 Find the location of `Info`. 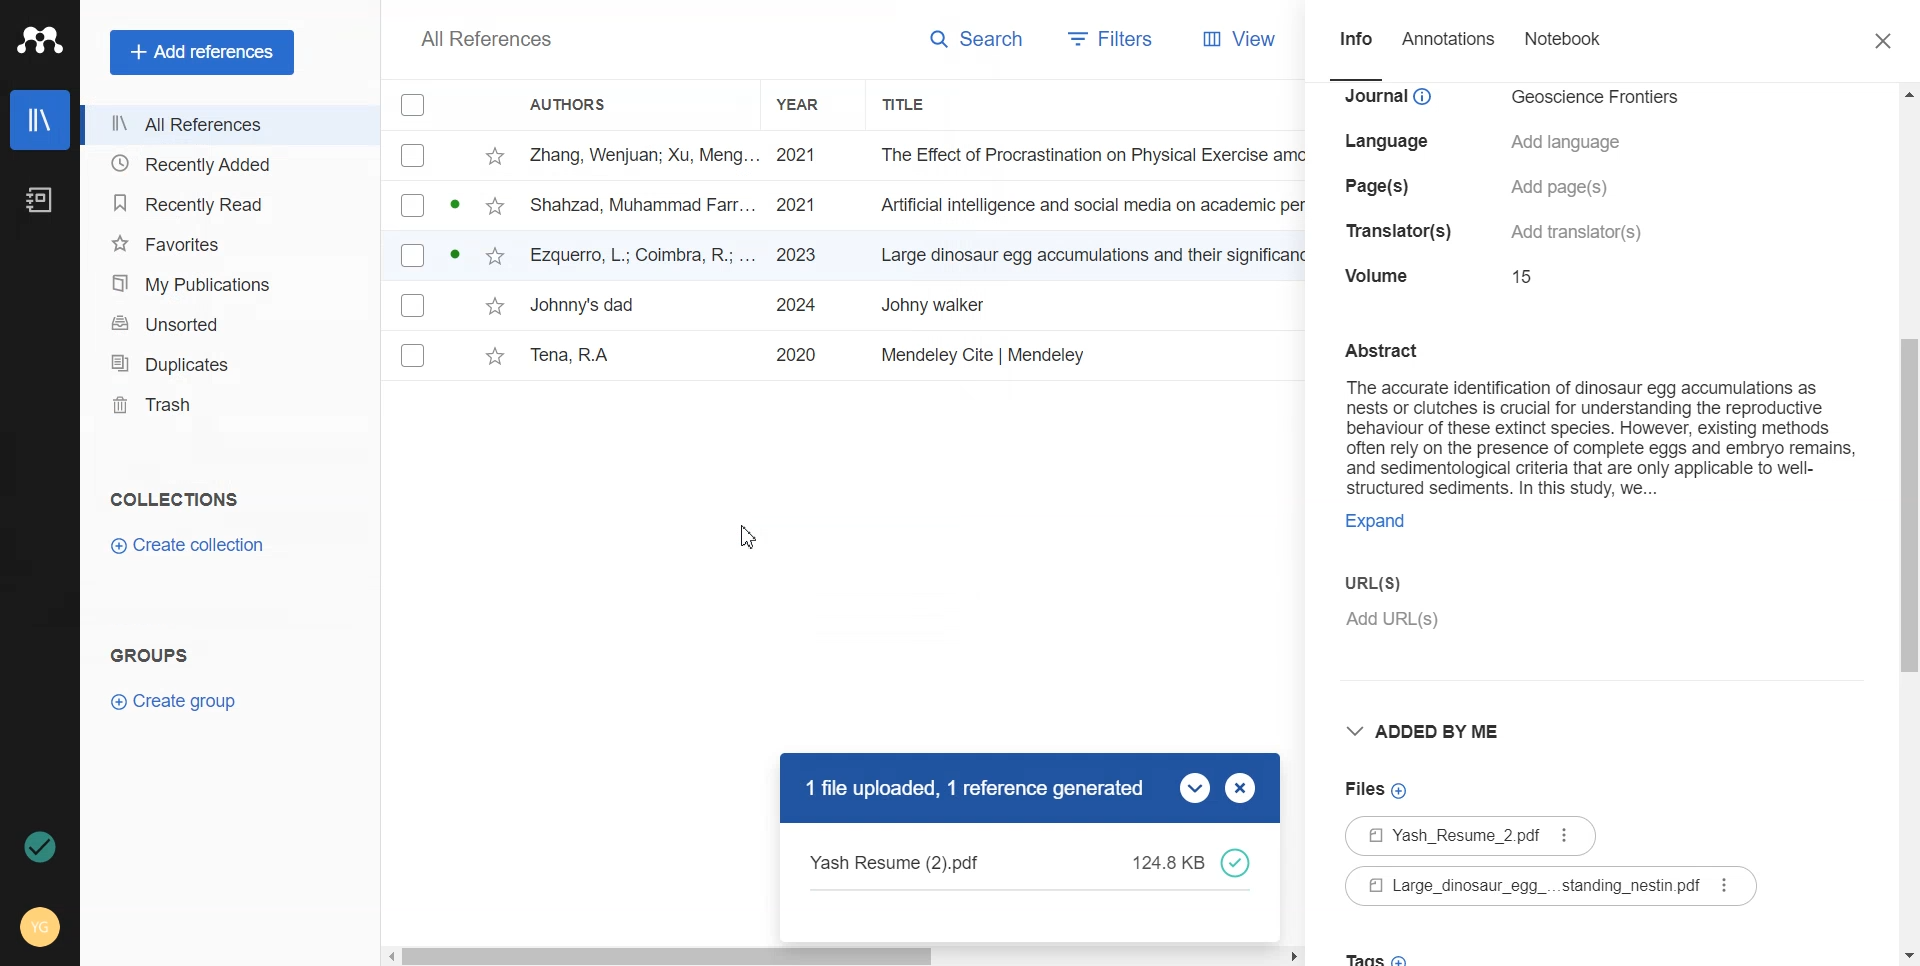

Info is located at coordinates (1353, 42).